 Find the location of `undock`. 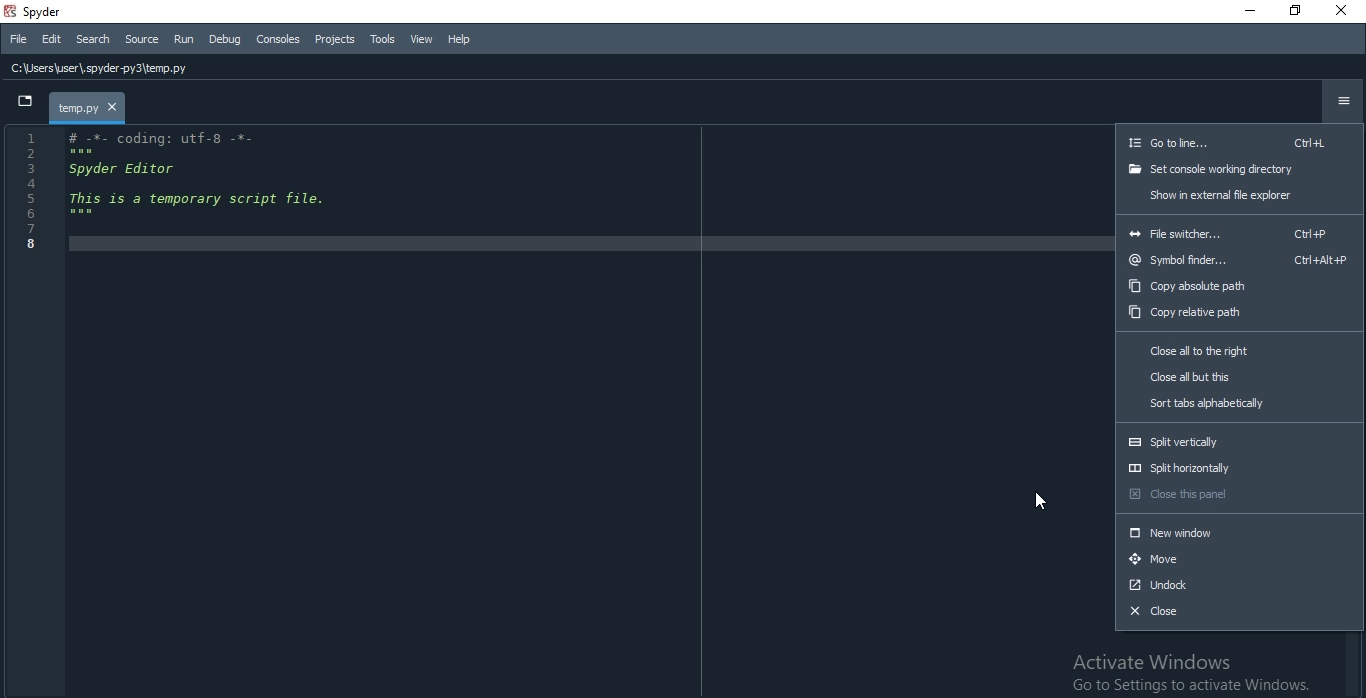

undock is located at coordinates (1237, 588).